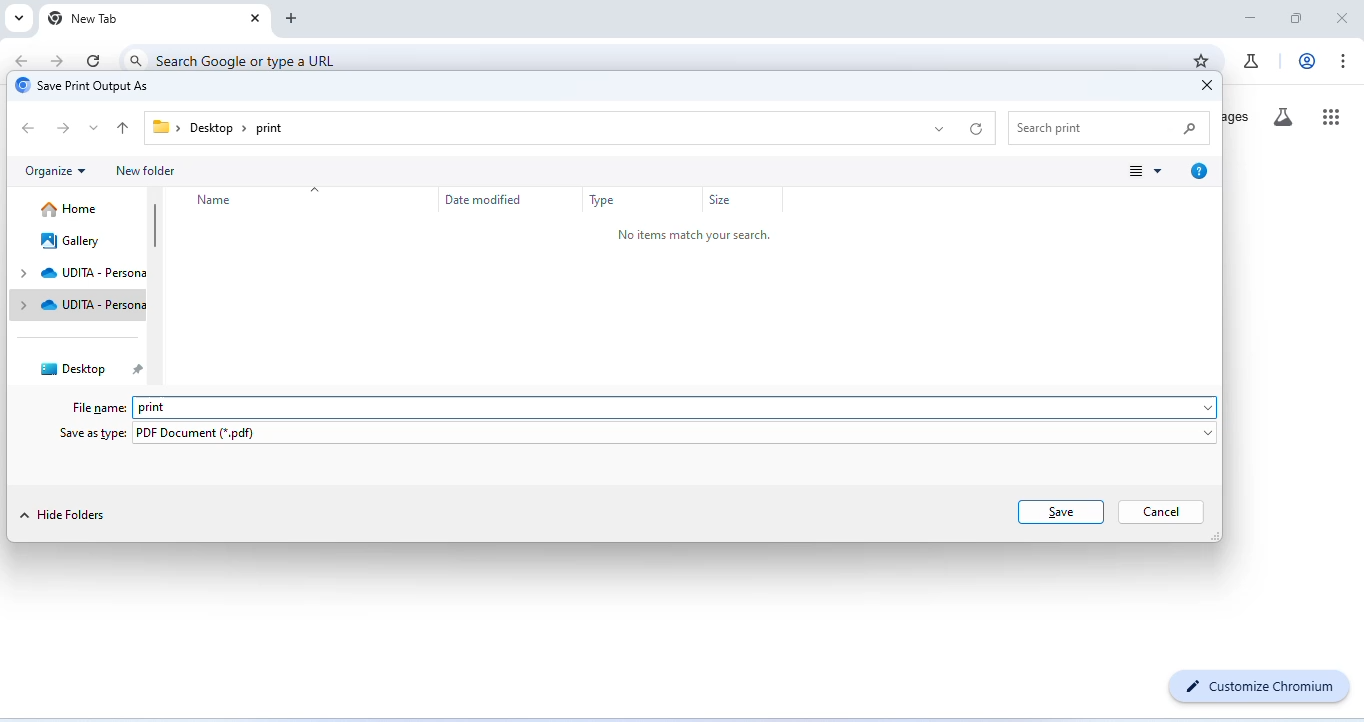 The width and height of the screenshot is (1364, 722). Describe the element at coordinates (88, 86) in the screenshot. I see `save print output as` at that location.